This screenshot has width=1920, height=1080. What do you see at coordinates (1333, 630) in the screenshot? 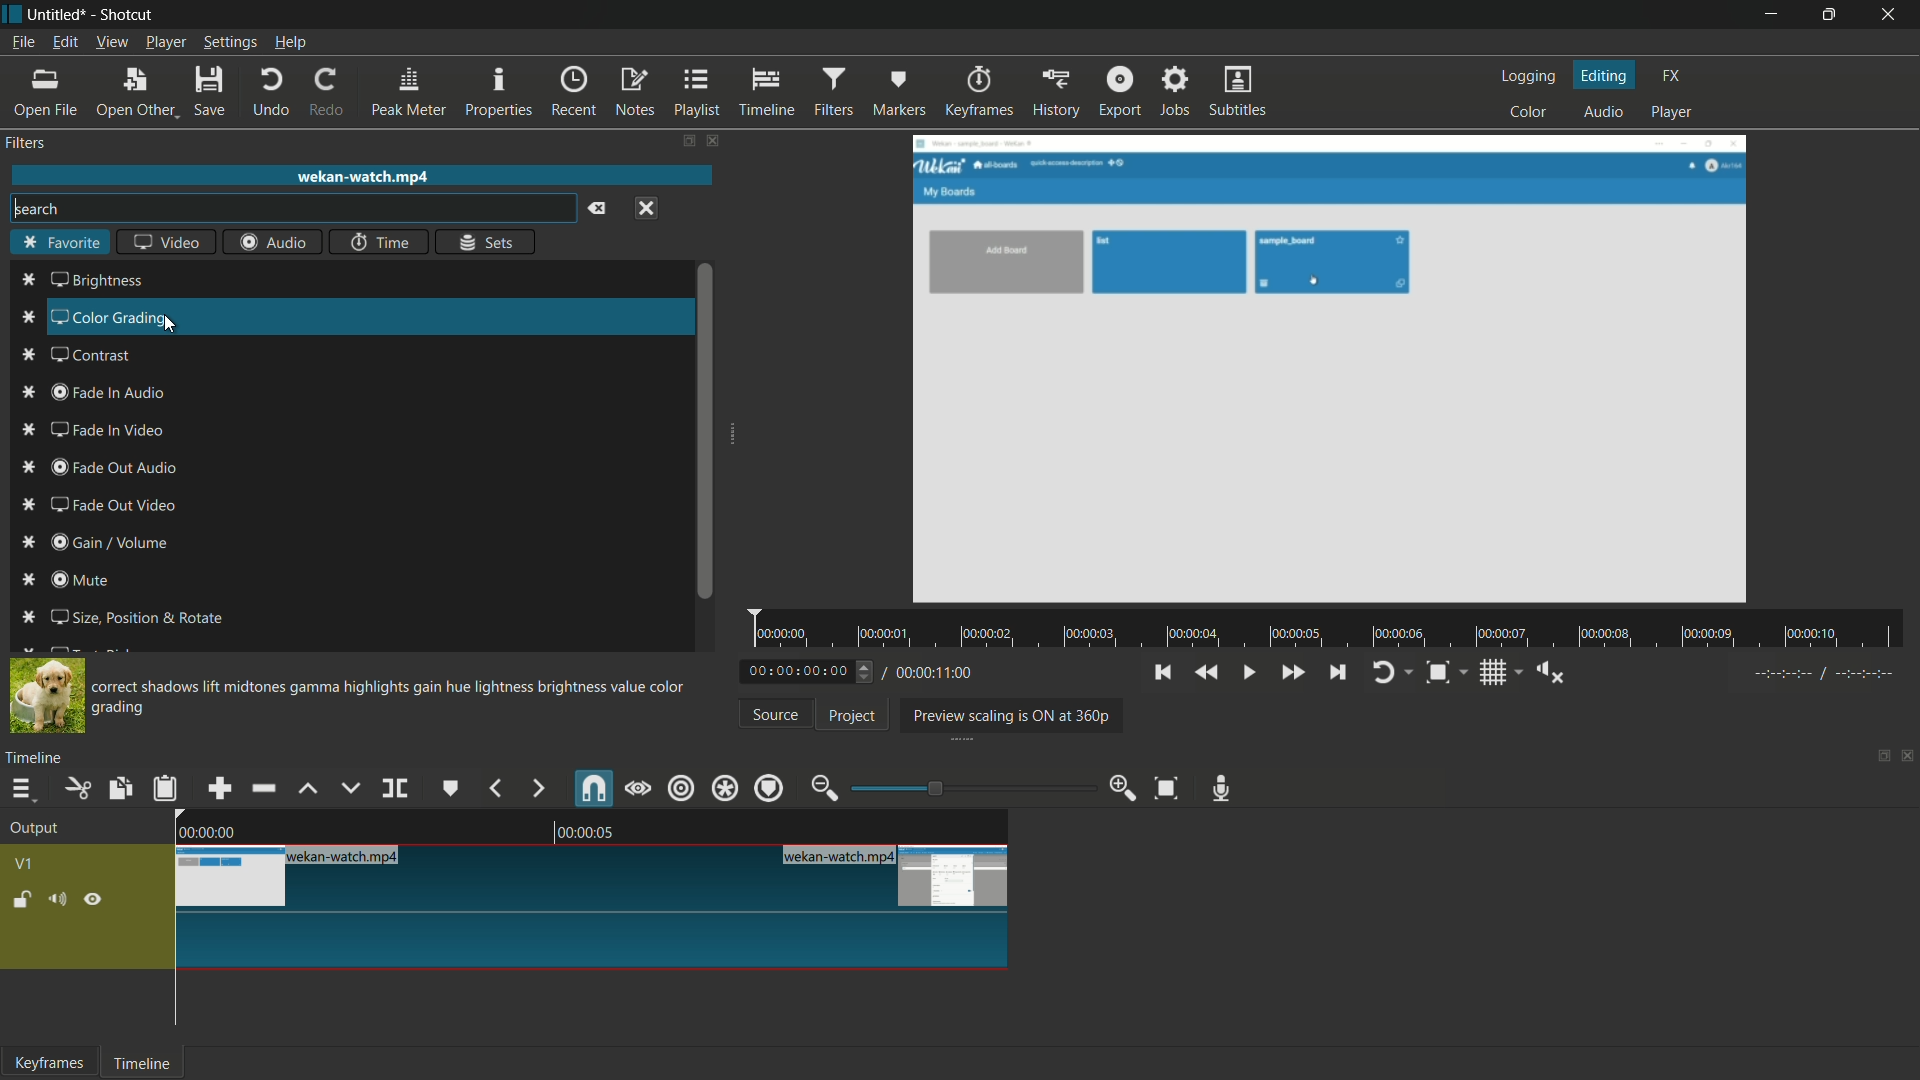
I see `time` at bounding box center [1333, 630].